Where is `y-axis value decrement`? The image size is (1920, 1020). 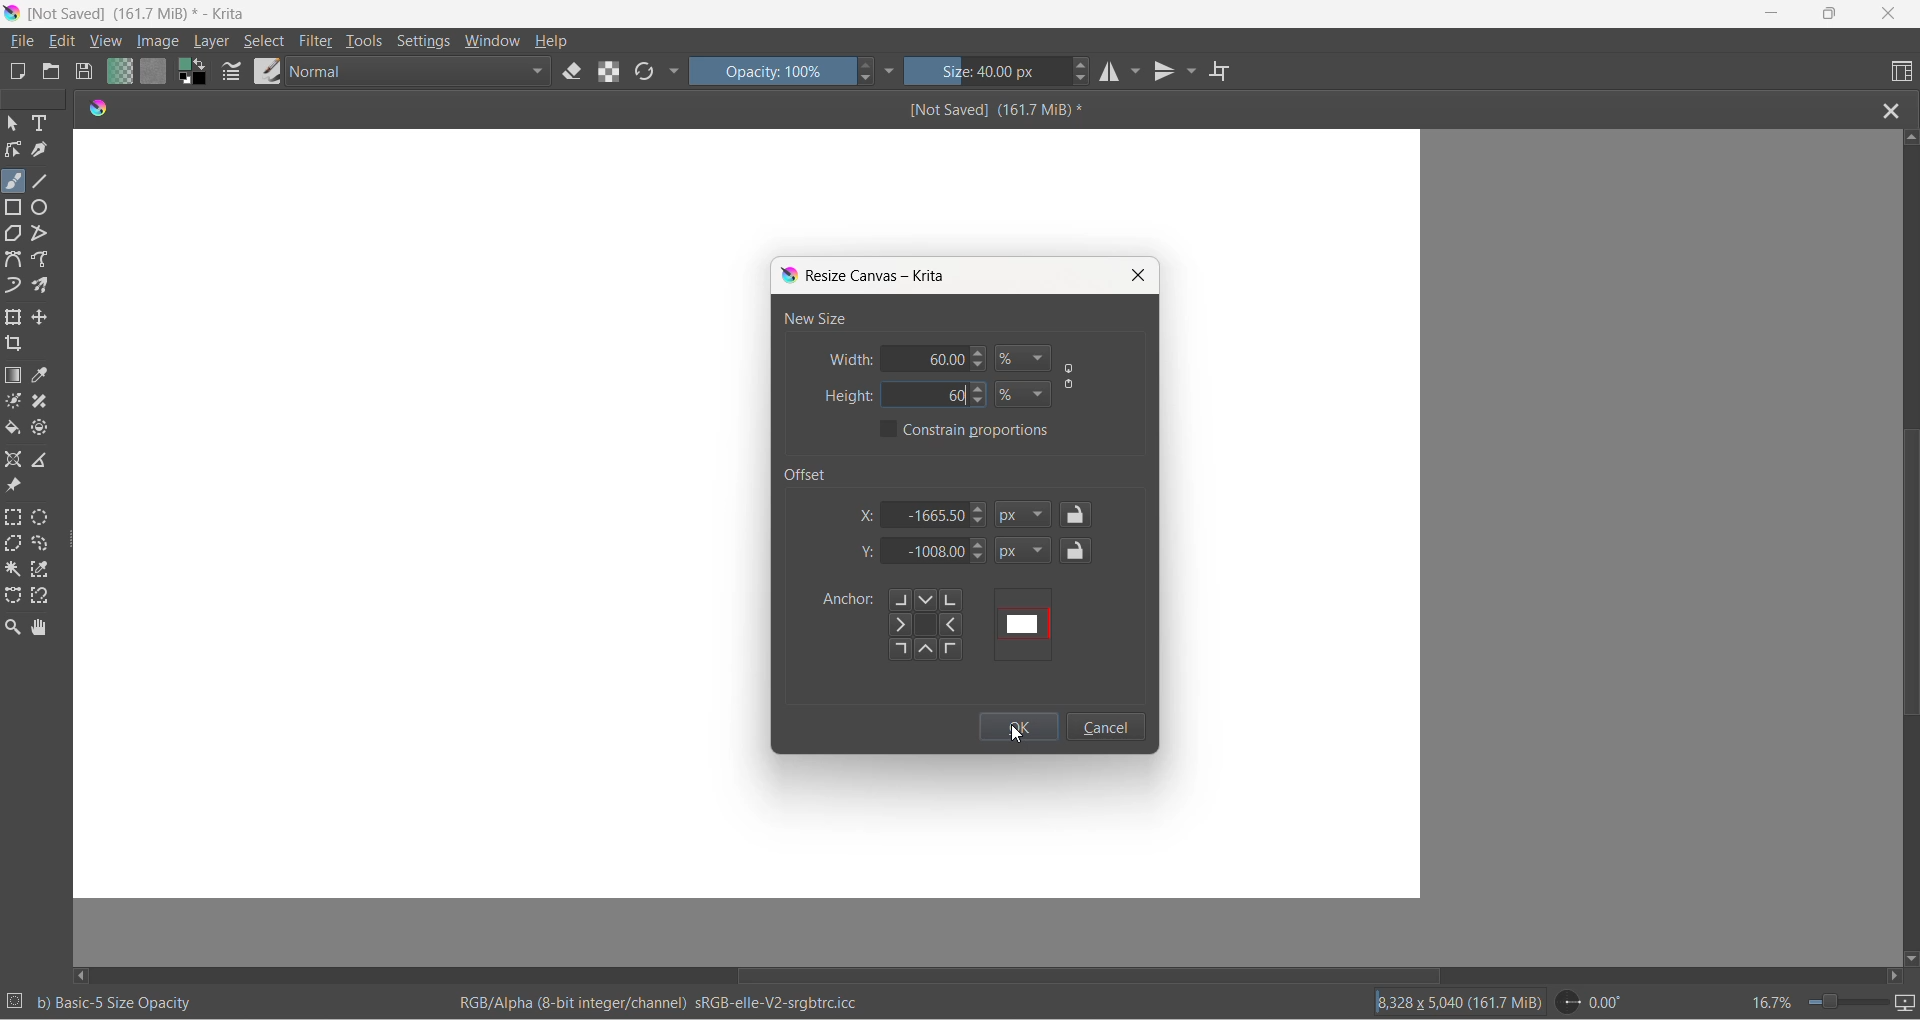 y-axis value decrement is located at coordinates (980, 561).